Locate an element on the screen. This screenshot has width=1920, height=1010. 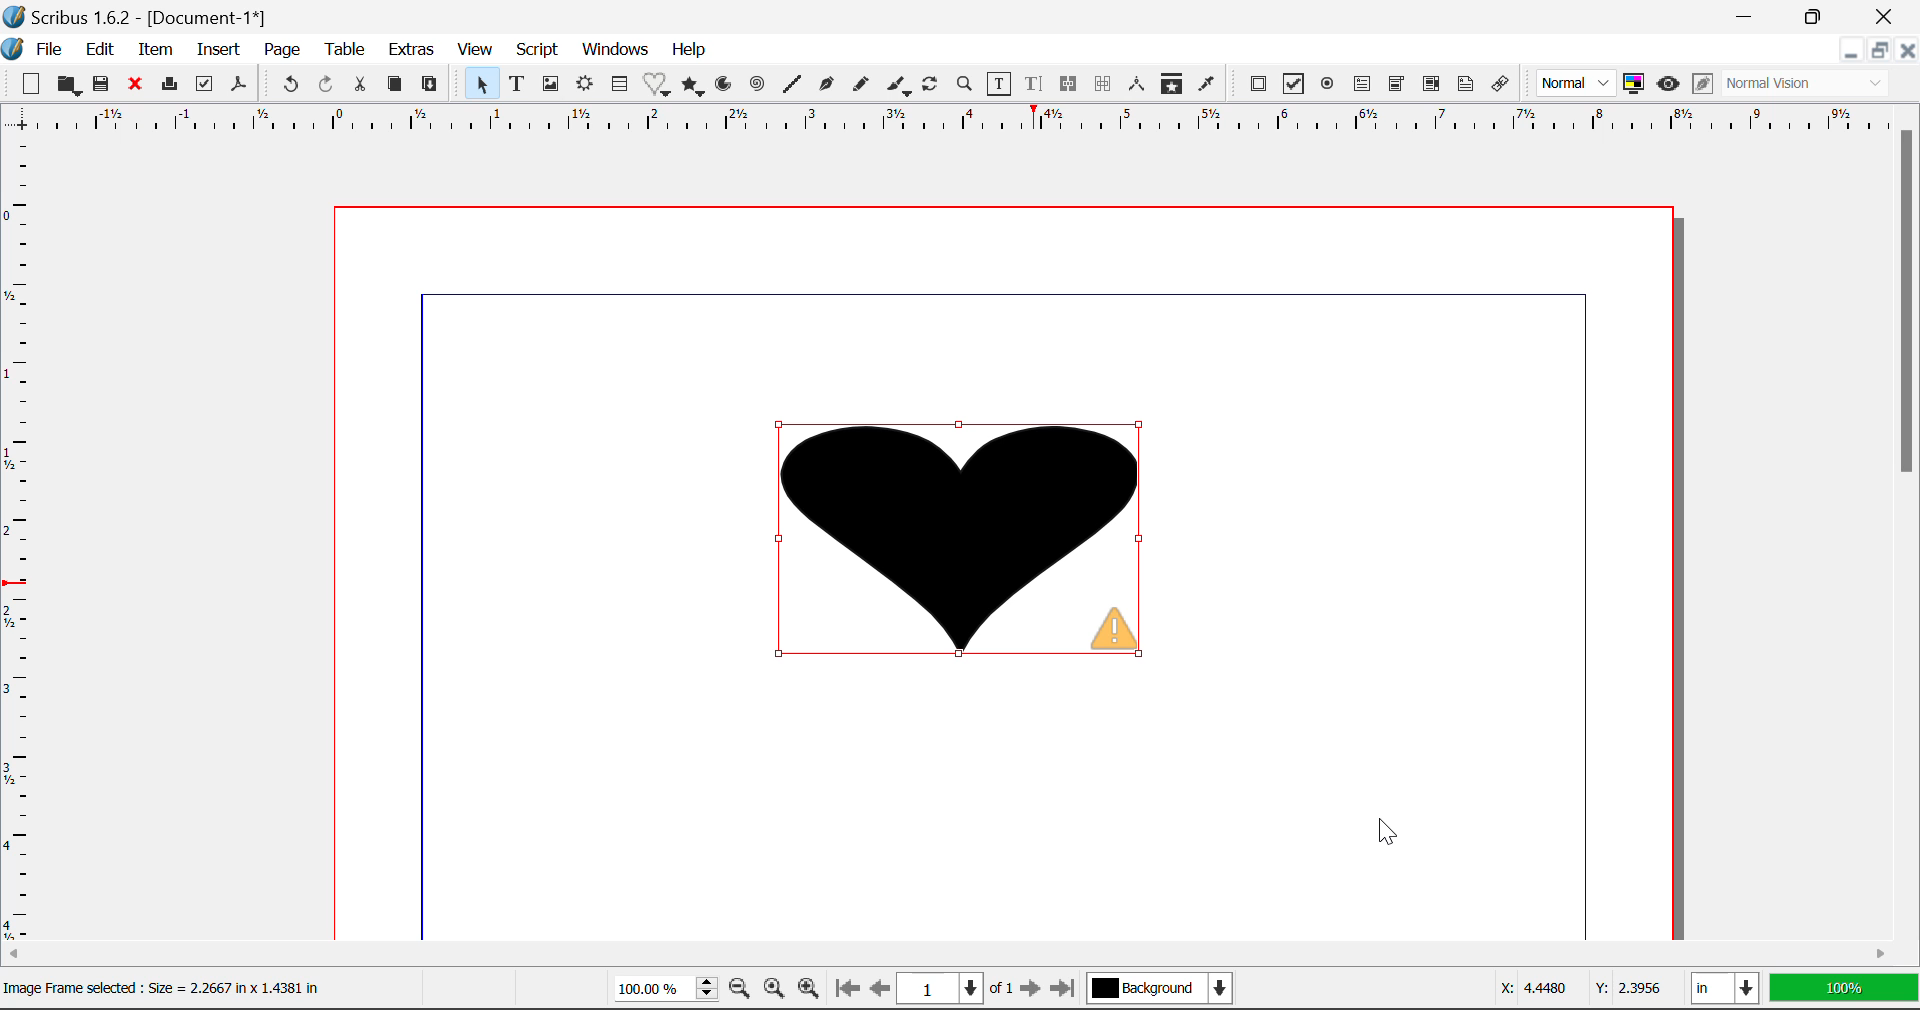
1 of 1 is located at coordinates (956, 988).